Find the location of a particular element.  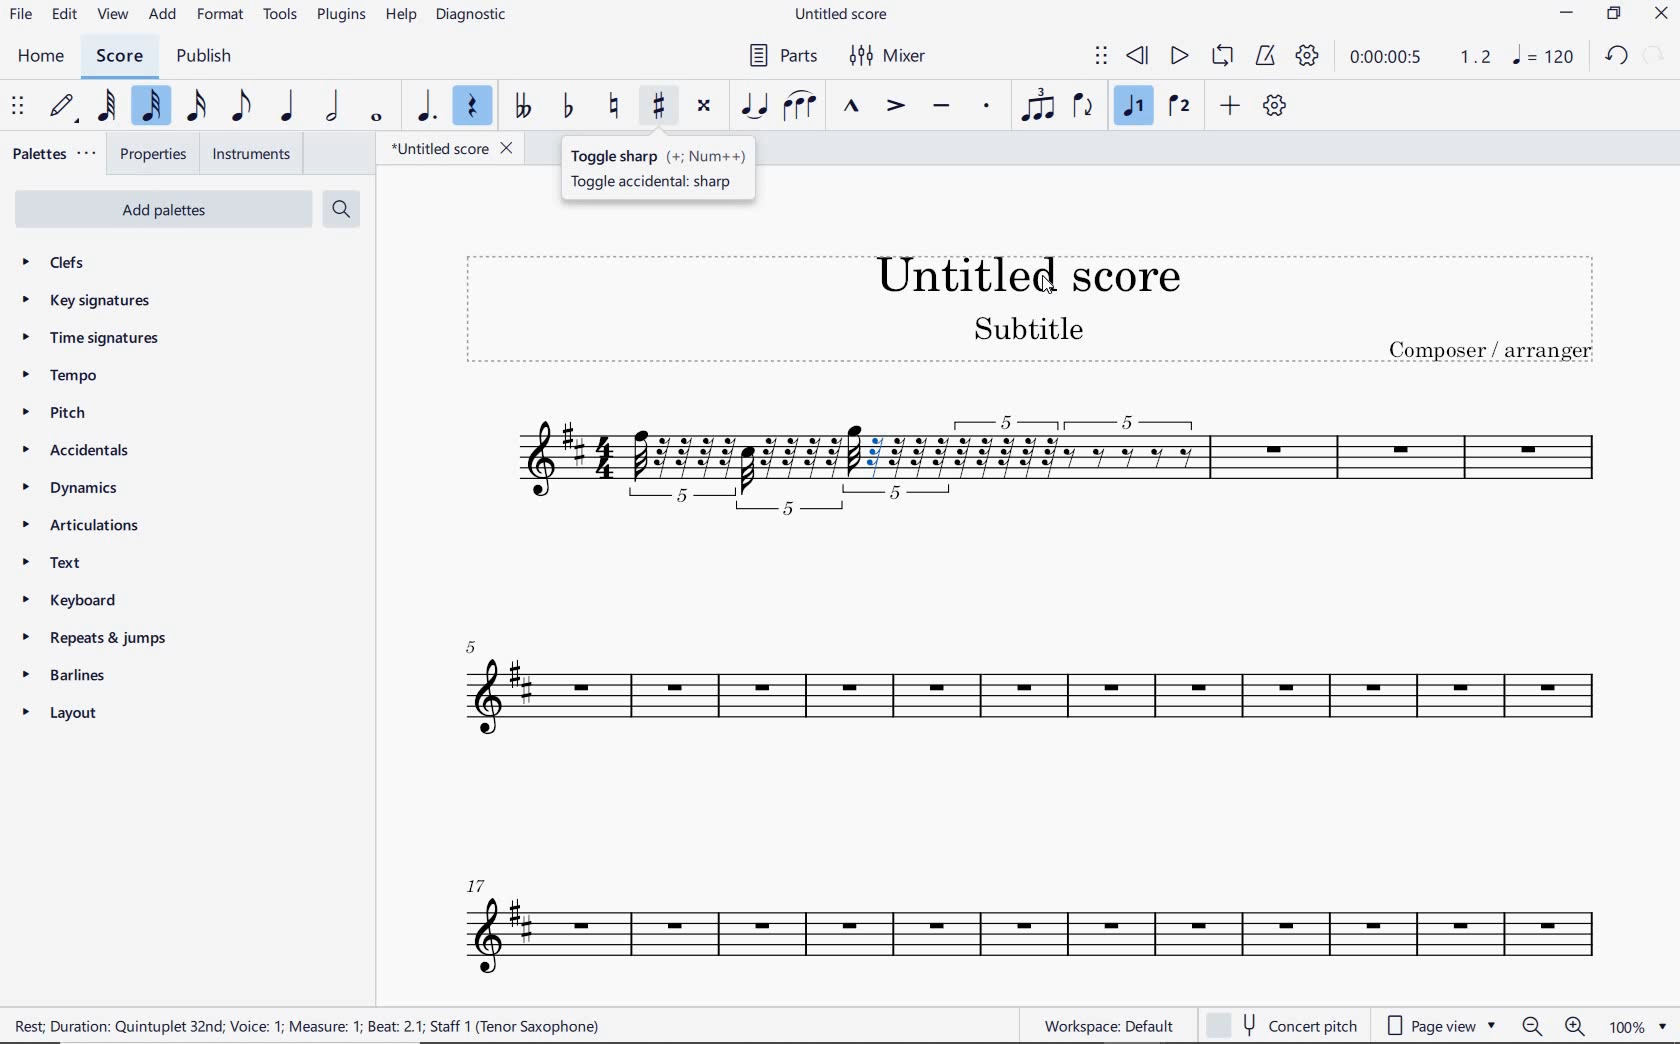

EIGHTH NOTE is located at coordinates (241, 105).